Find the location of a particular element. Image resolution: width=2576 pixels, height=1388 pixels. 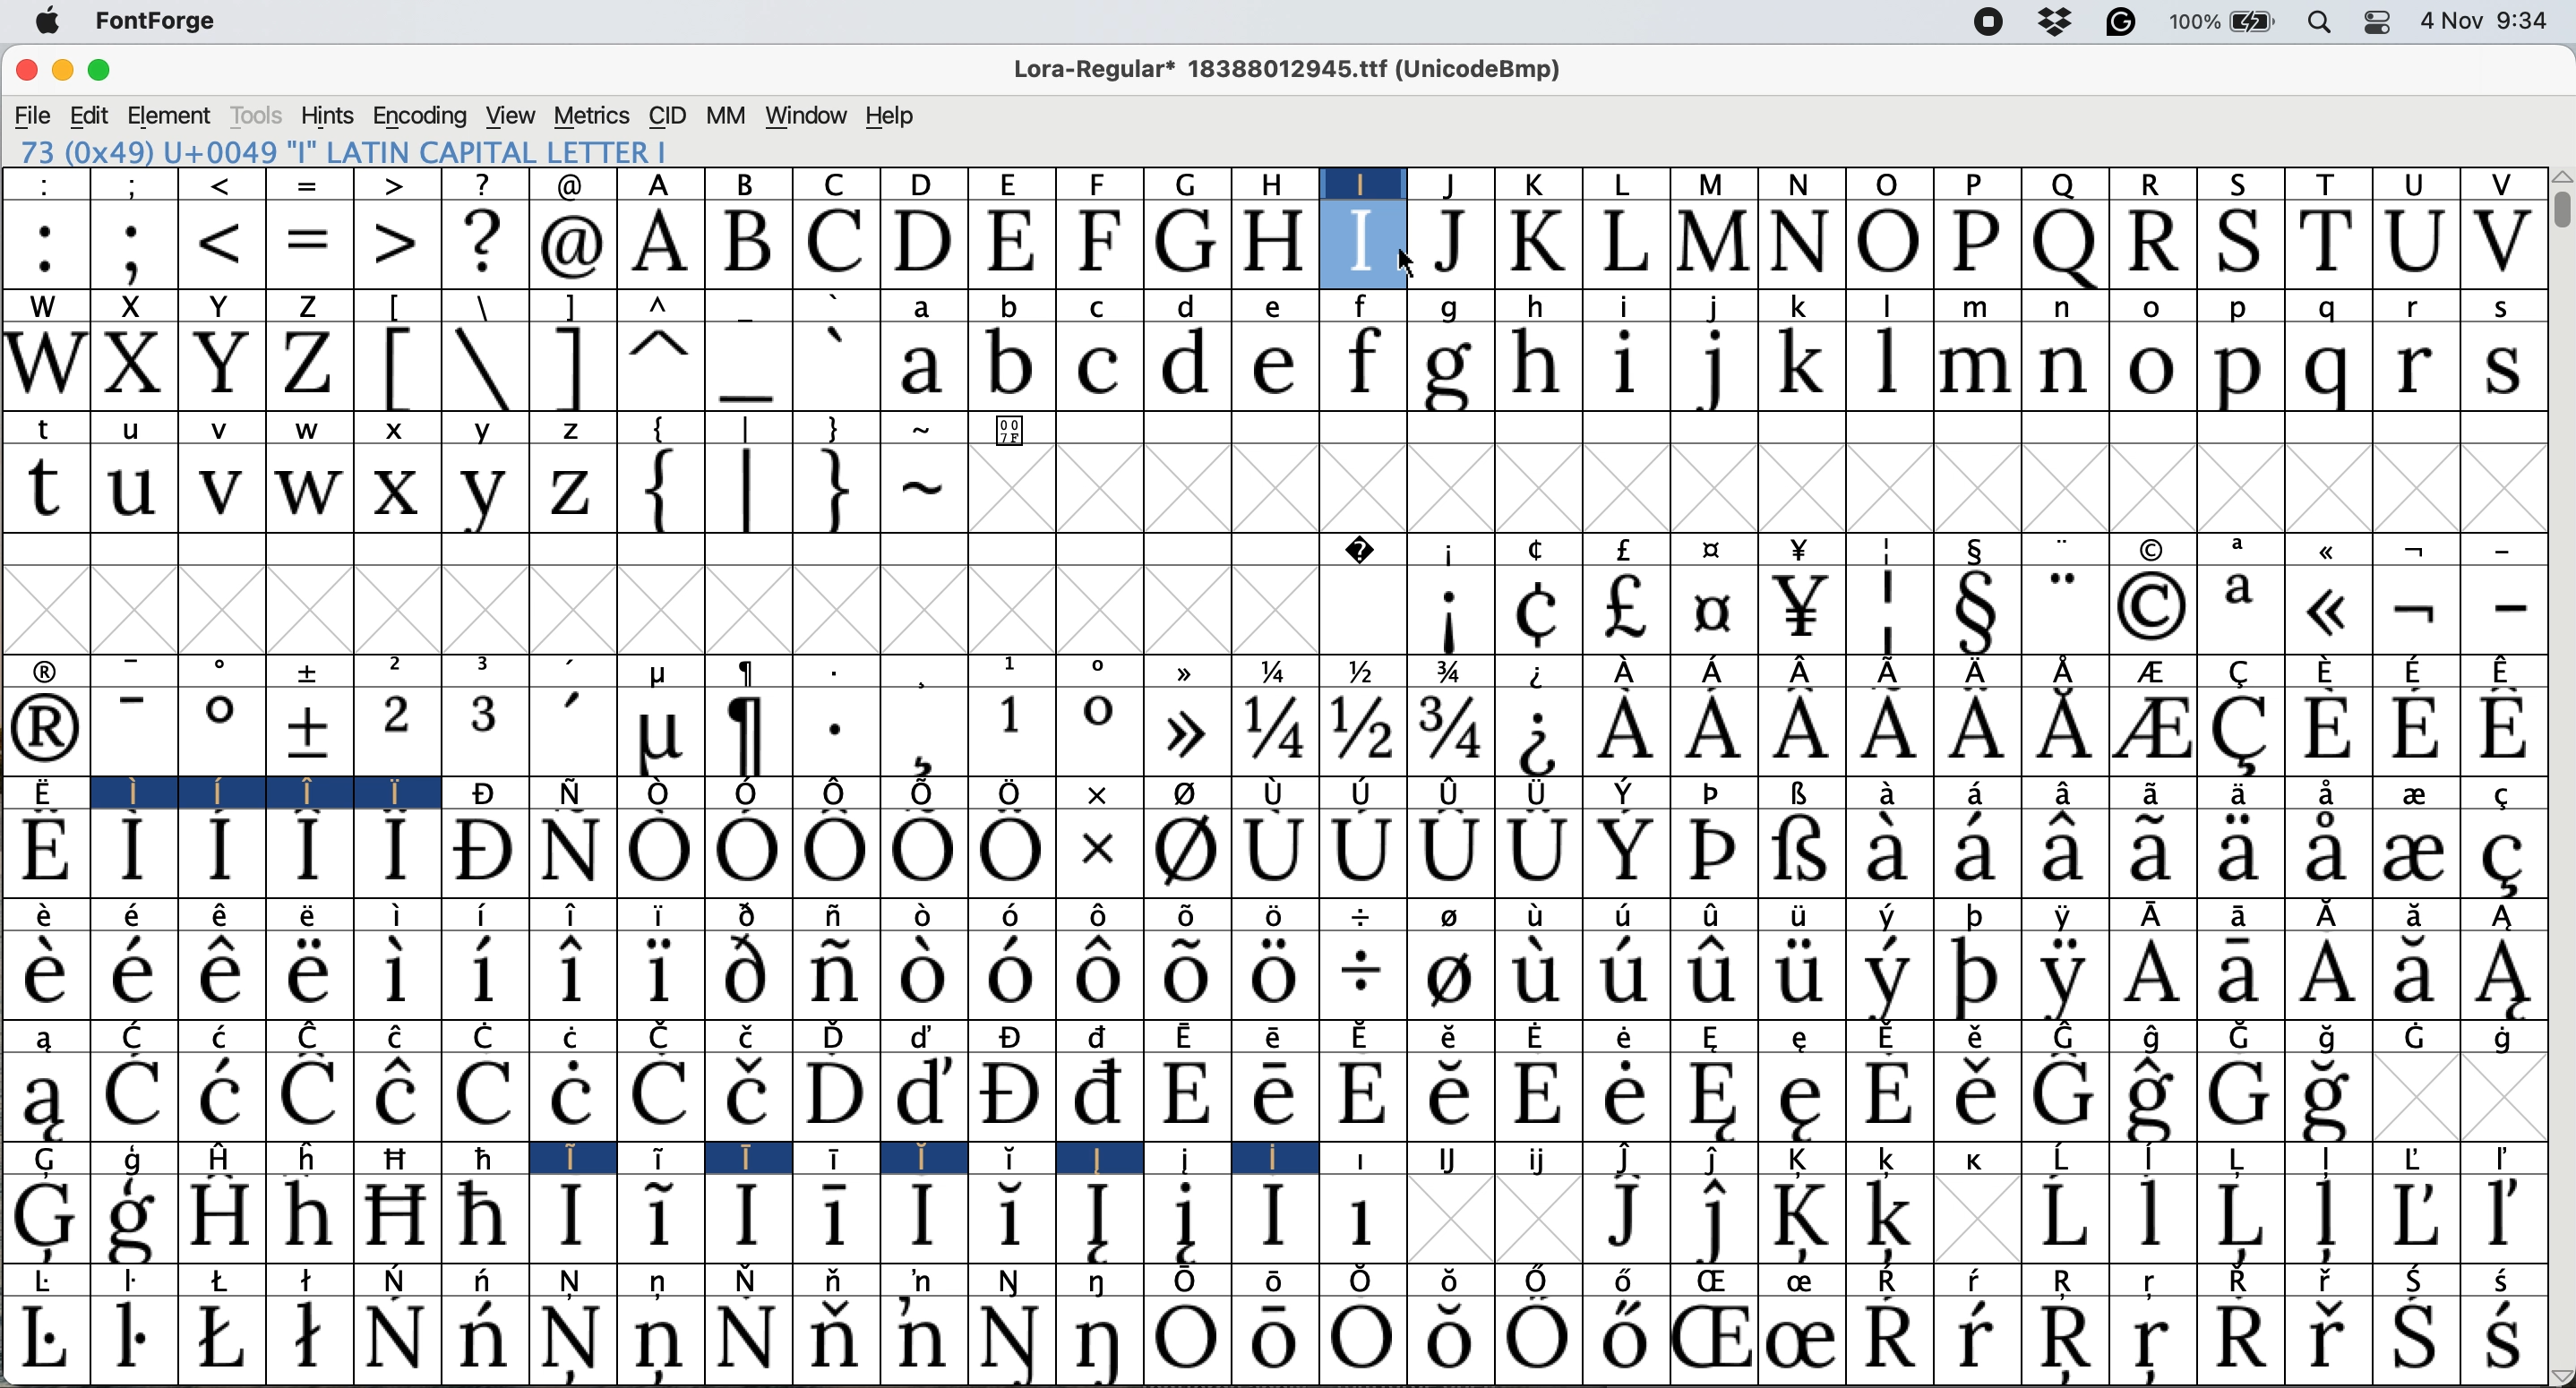

Symbol is located at coordinates (1804, 609).